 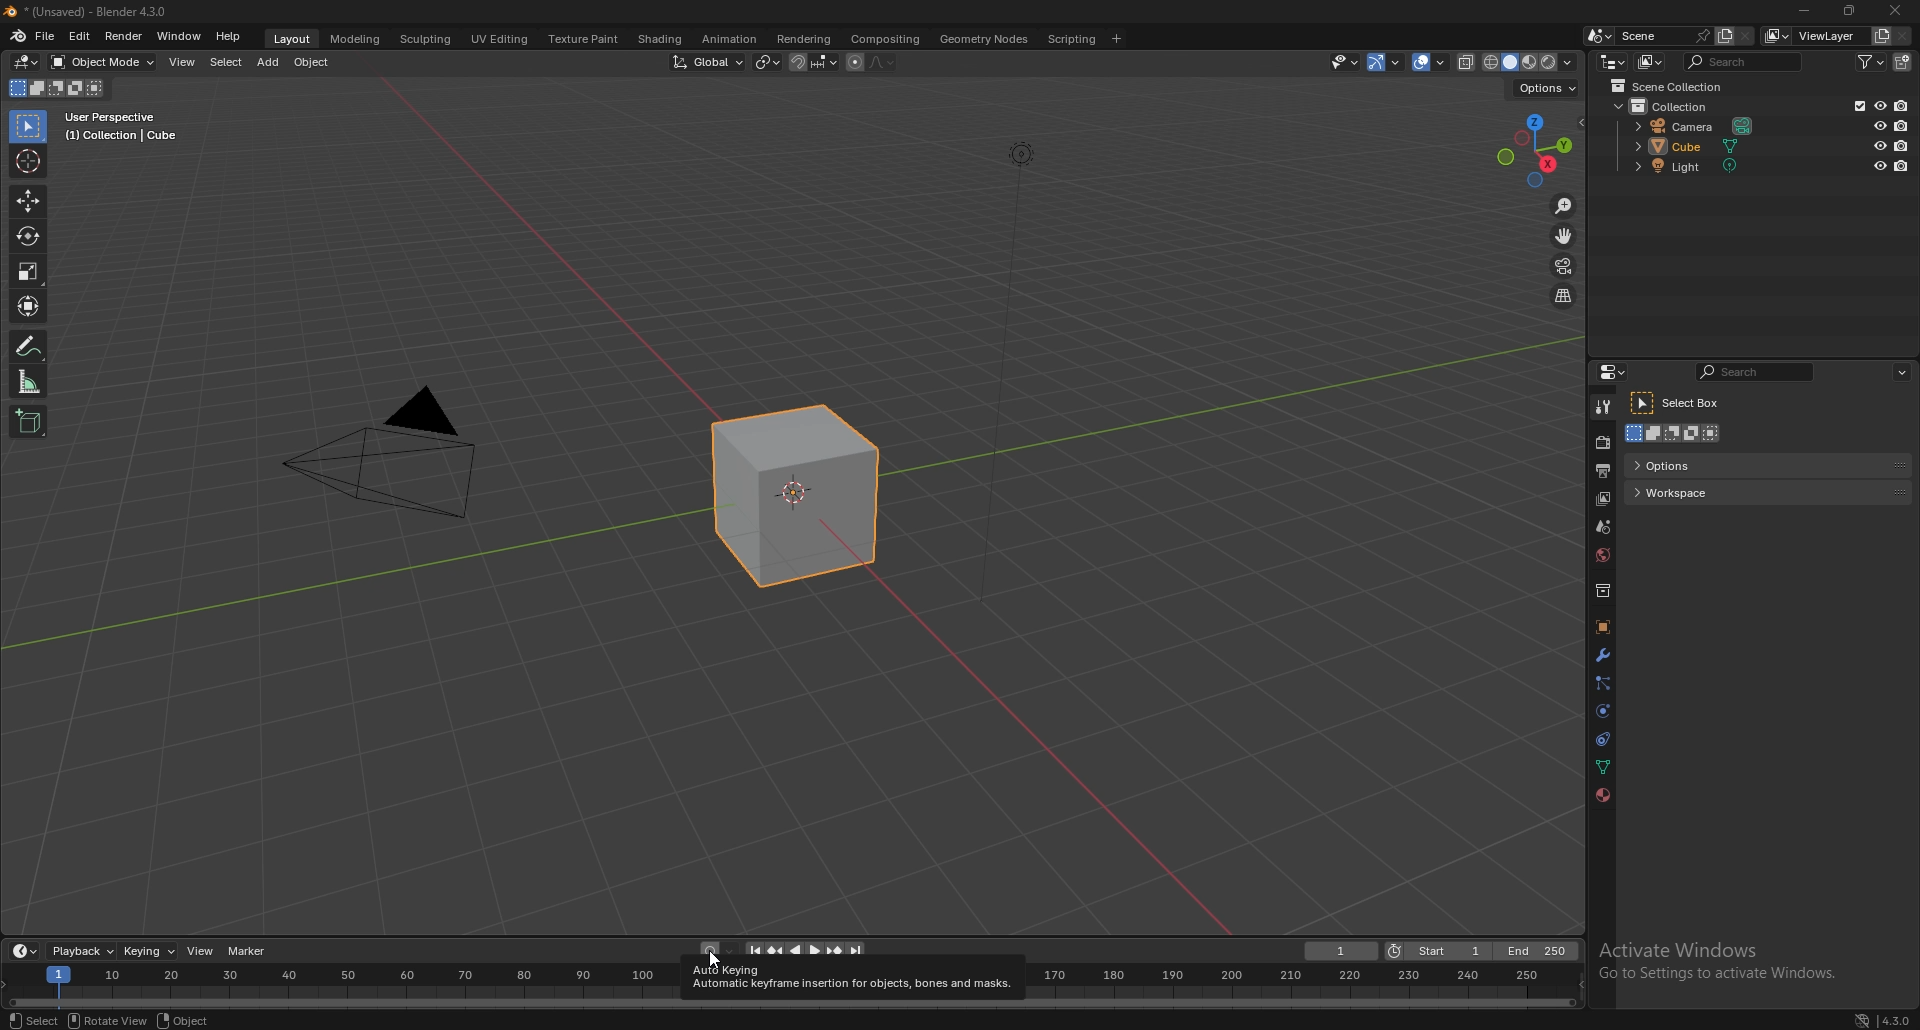 I want to click on display mode, so click(x=1651, y=62).